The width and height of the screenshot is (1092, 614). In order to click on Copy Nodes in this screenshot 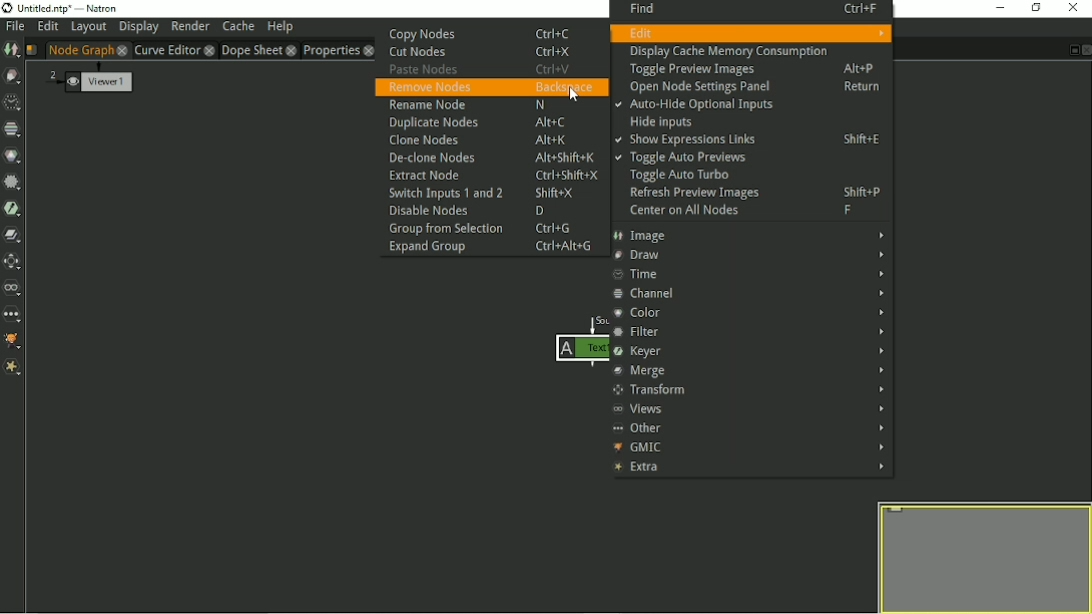, I will do `click(480, 32)`.